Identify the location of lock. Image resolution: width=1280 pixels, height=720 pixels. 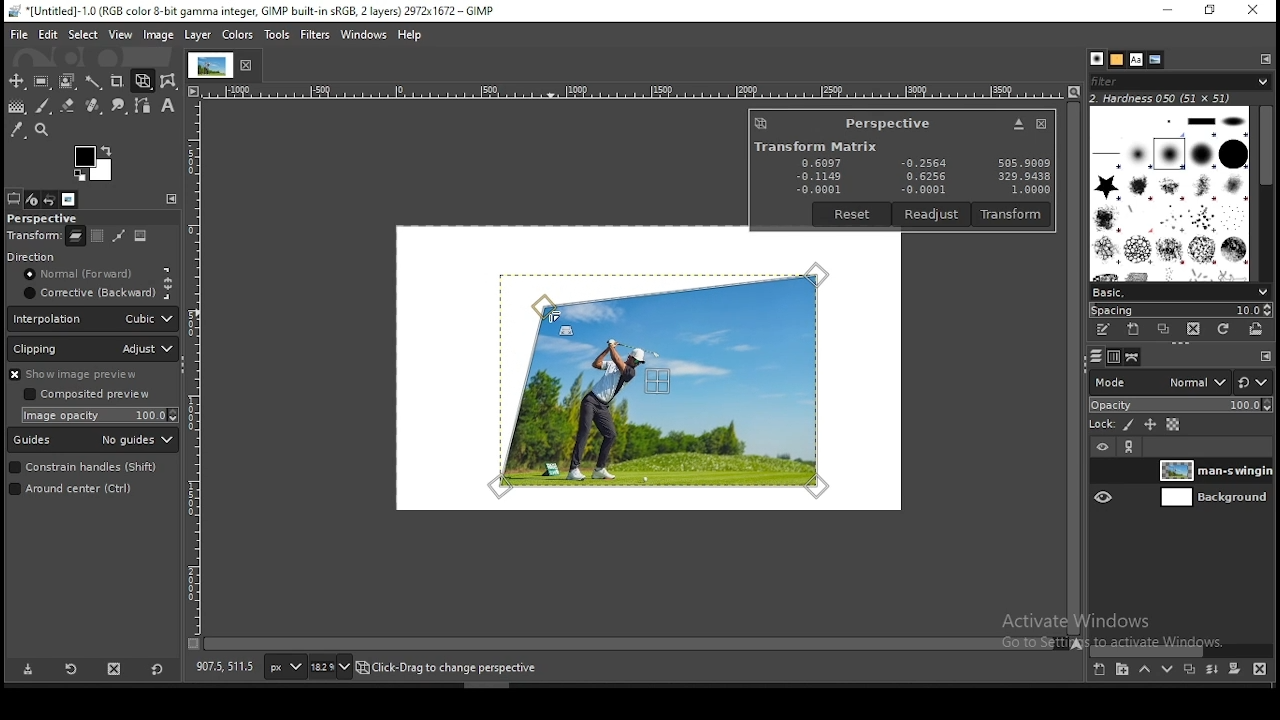
(1103, 425).